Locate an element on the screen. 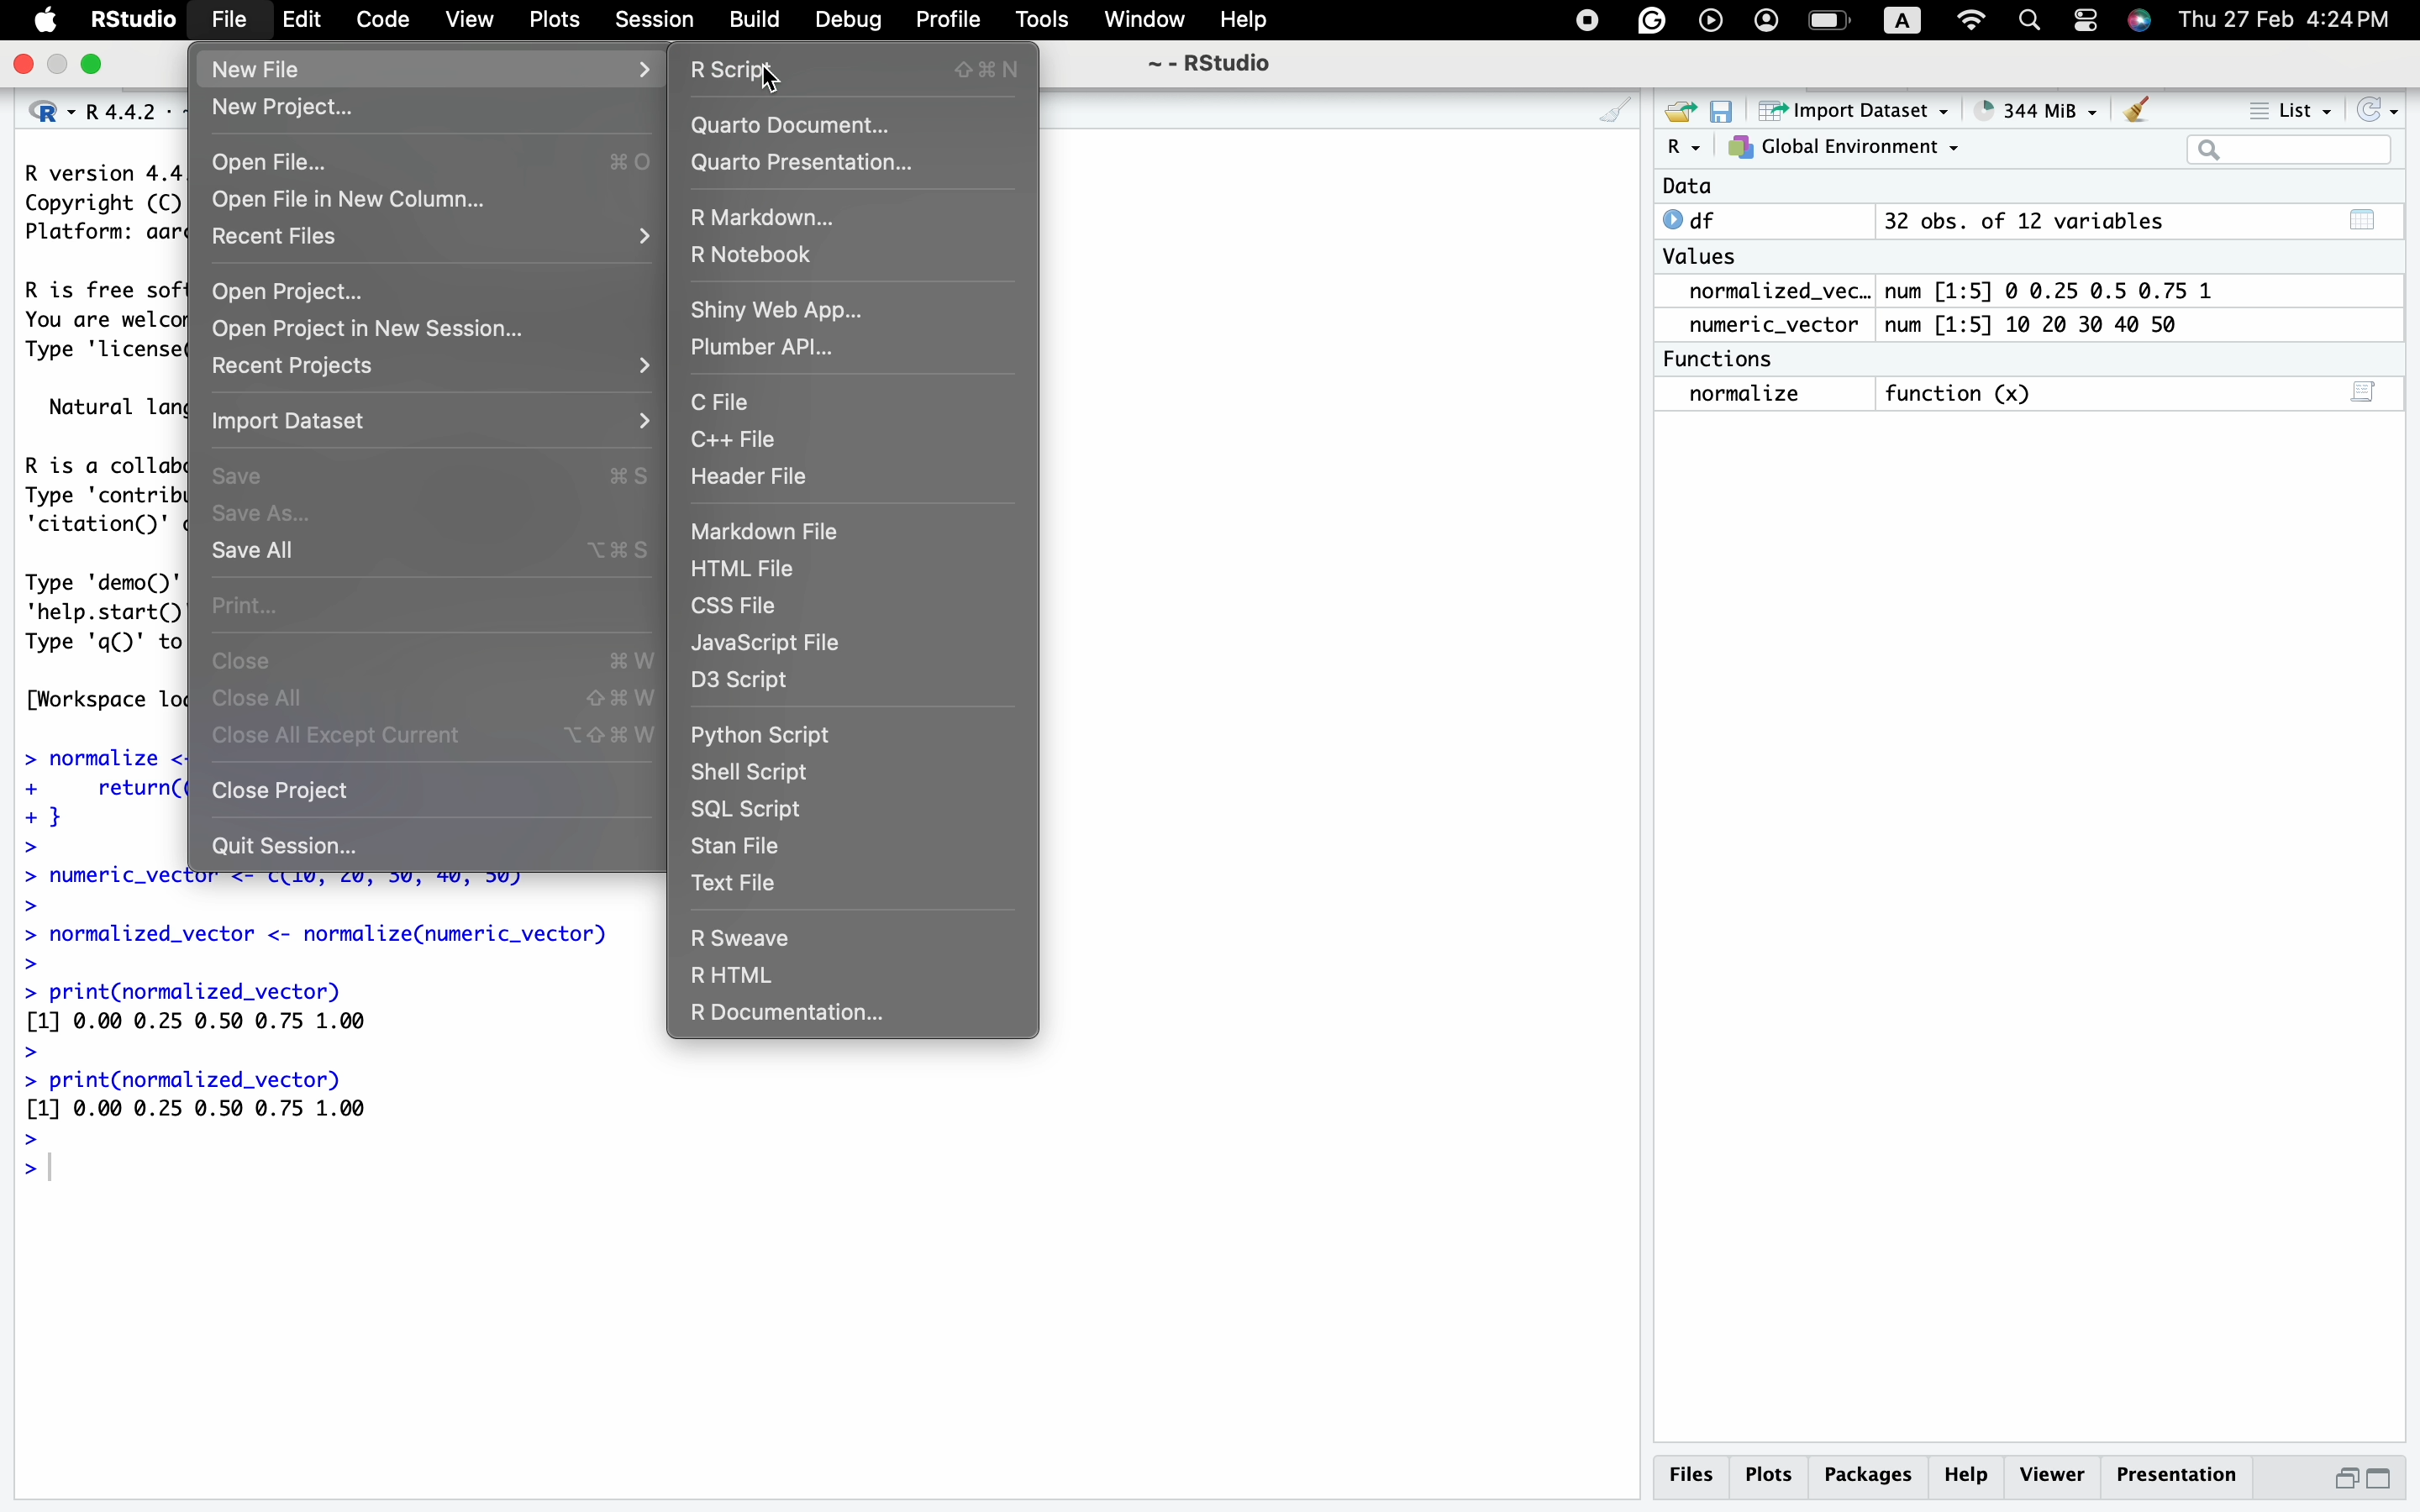  Cursor is located at coordinates (771, 89).